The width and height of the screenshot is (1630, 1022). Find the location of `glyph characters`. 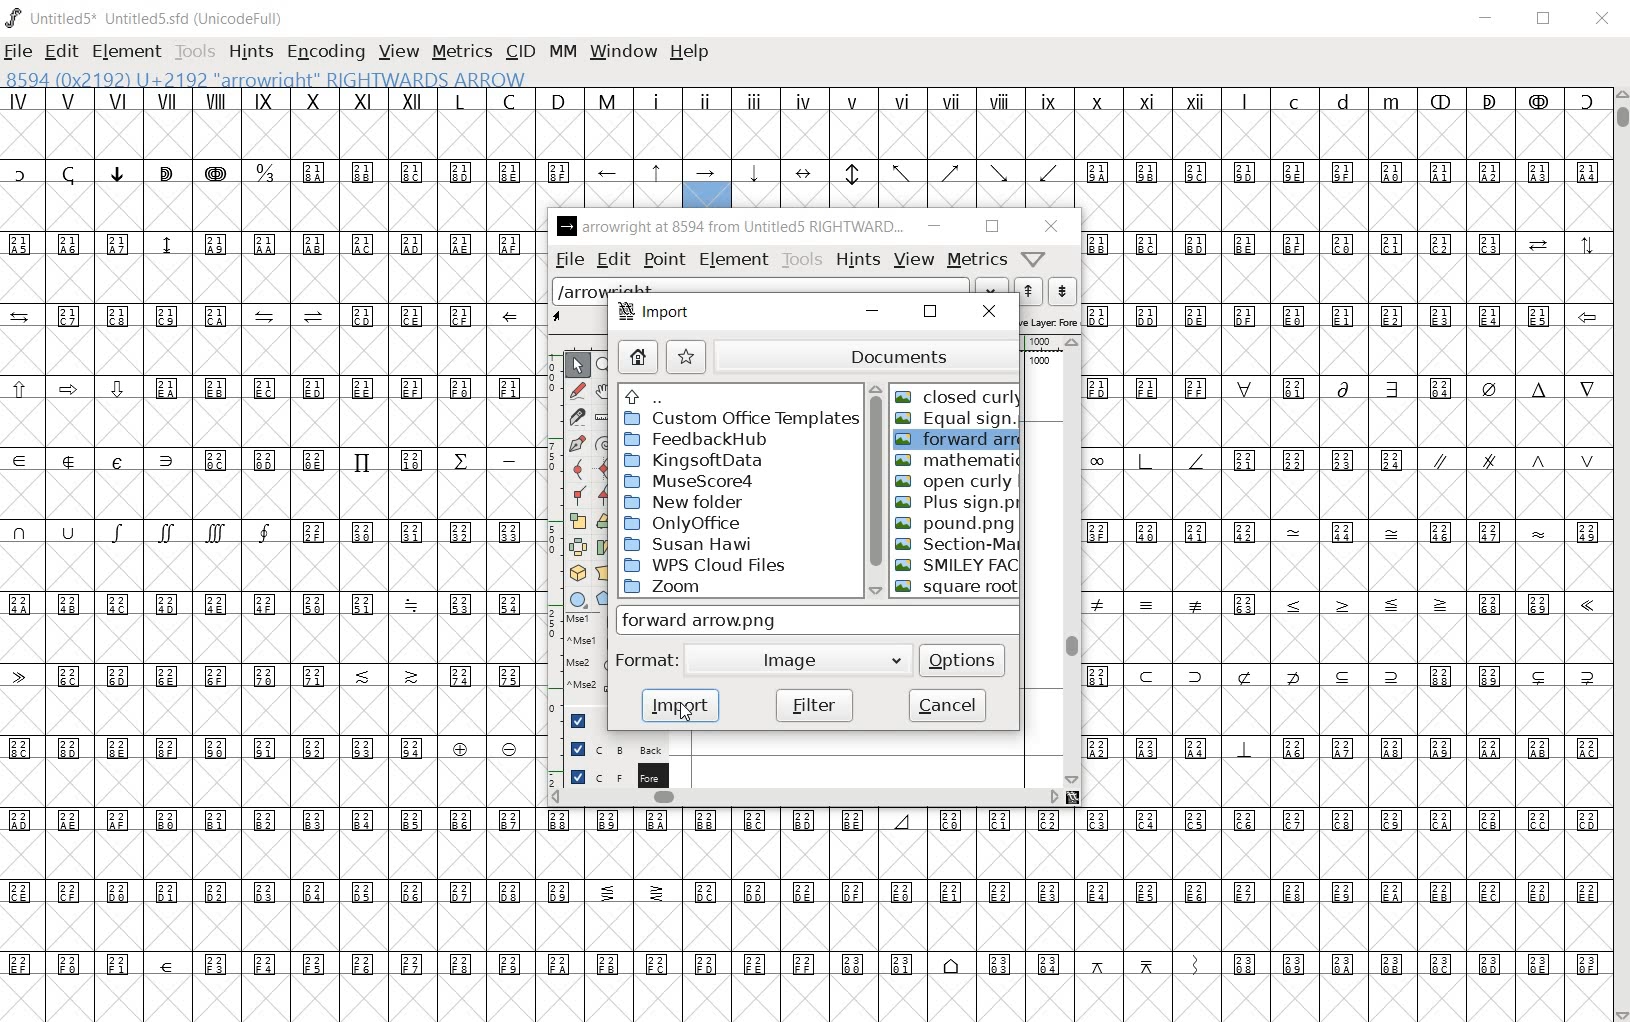

glyph characters is located at coordinates (267, 557).